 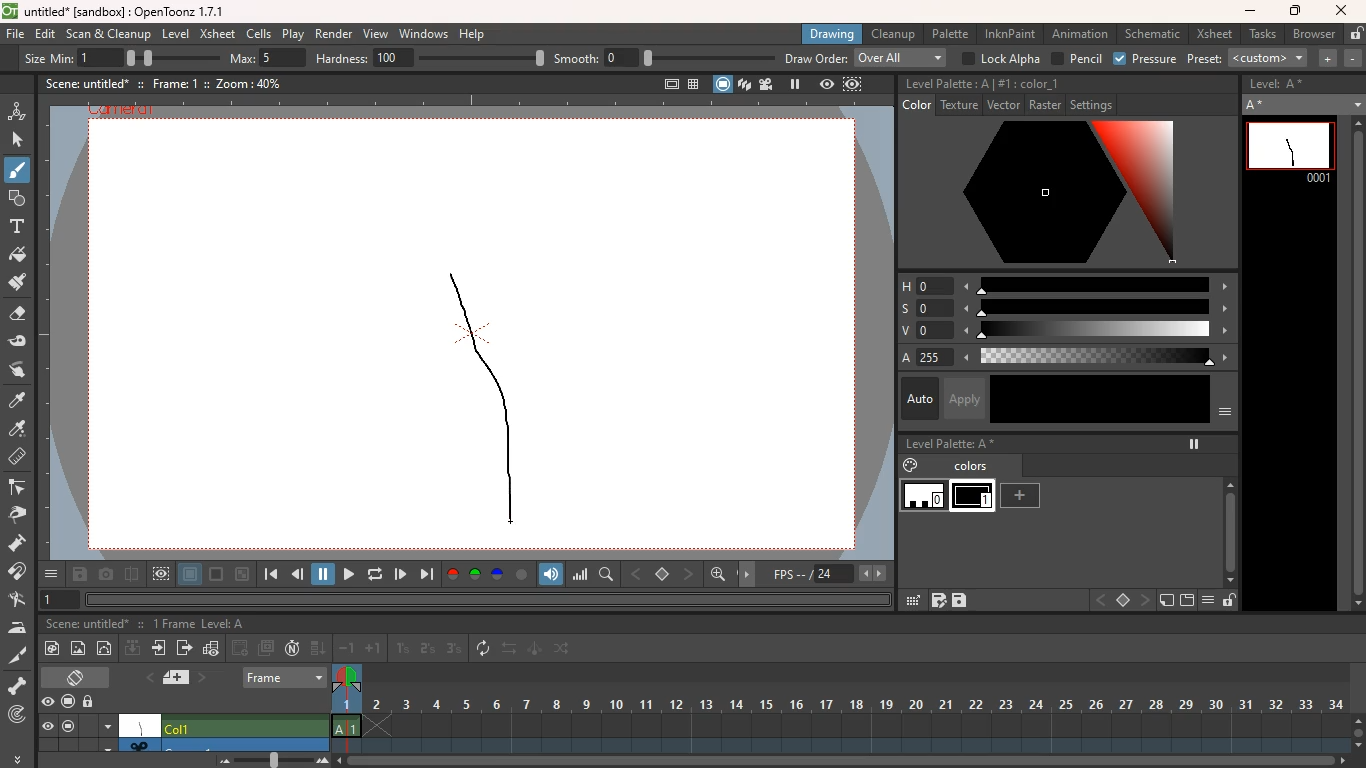 What do you see at coordinates (608, 575) in the screenshot?
I see `find` at bounding box center [608, 575].